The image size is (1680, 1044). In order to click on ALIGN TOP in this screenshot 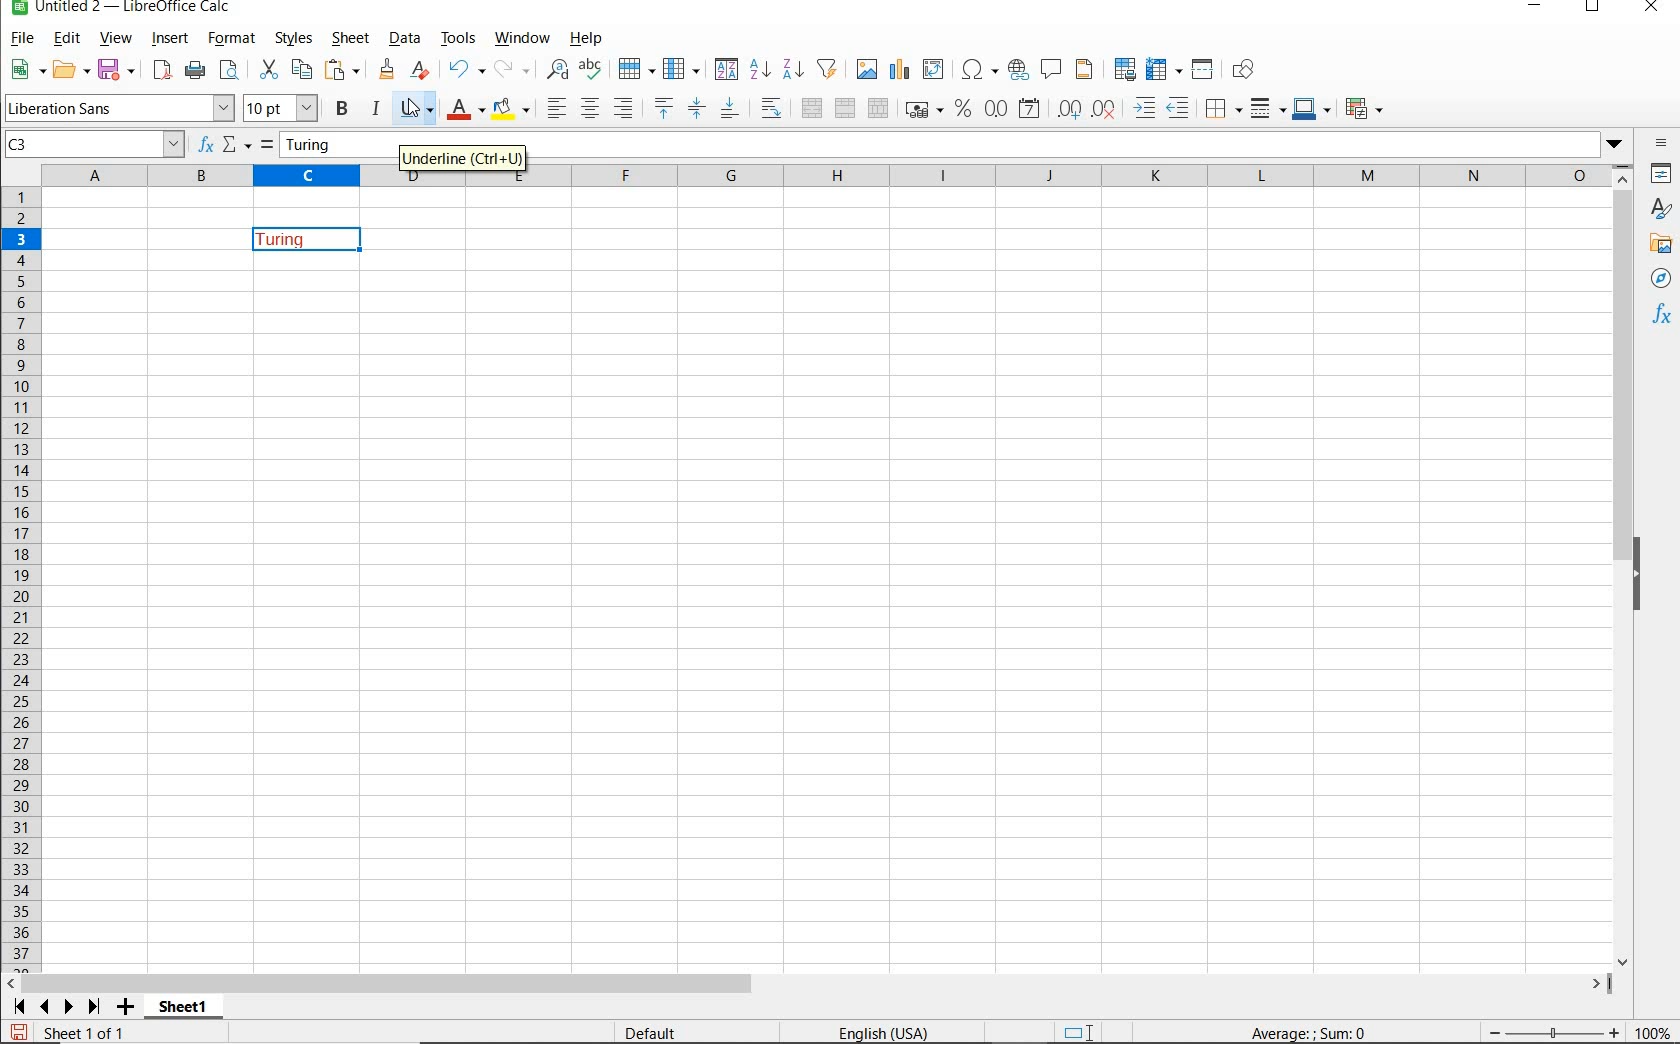, I will do `click(662, 110)`.